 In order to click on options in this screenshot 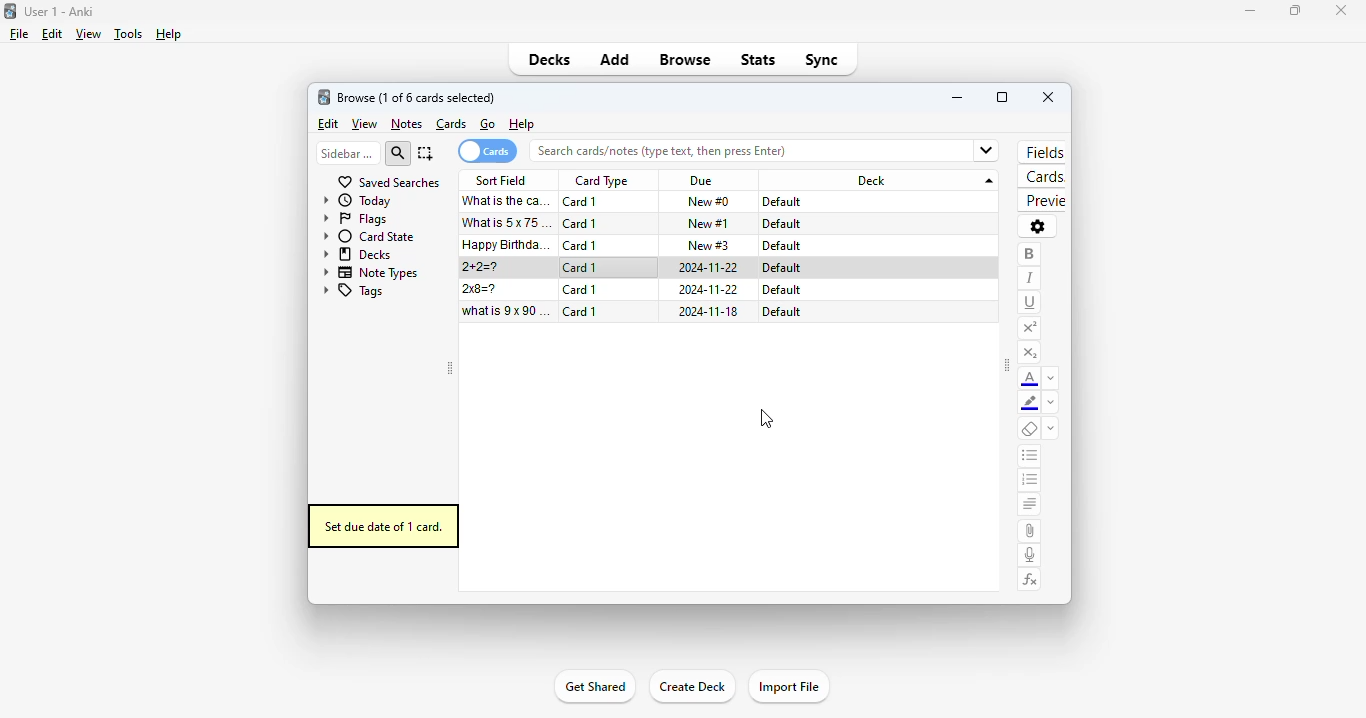, I will do `click(1037, 226)`.